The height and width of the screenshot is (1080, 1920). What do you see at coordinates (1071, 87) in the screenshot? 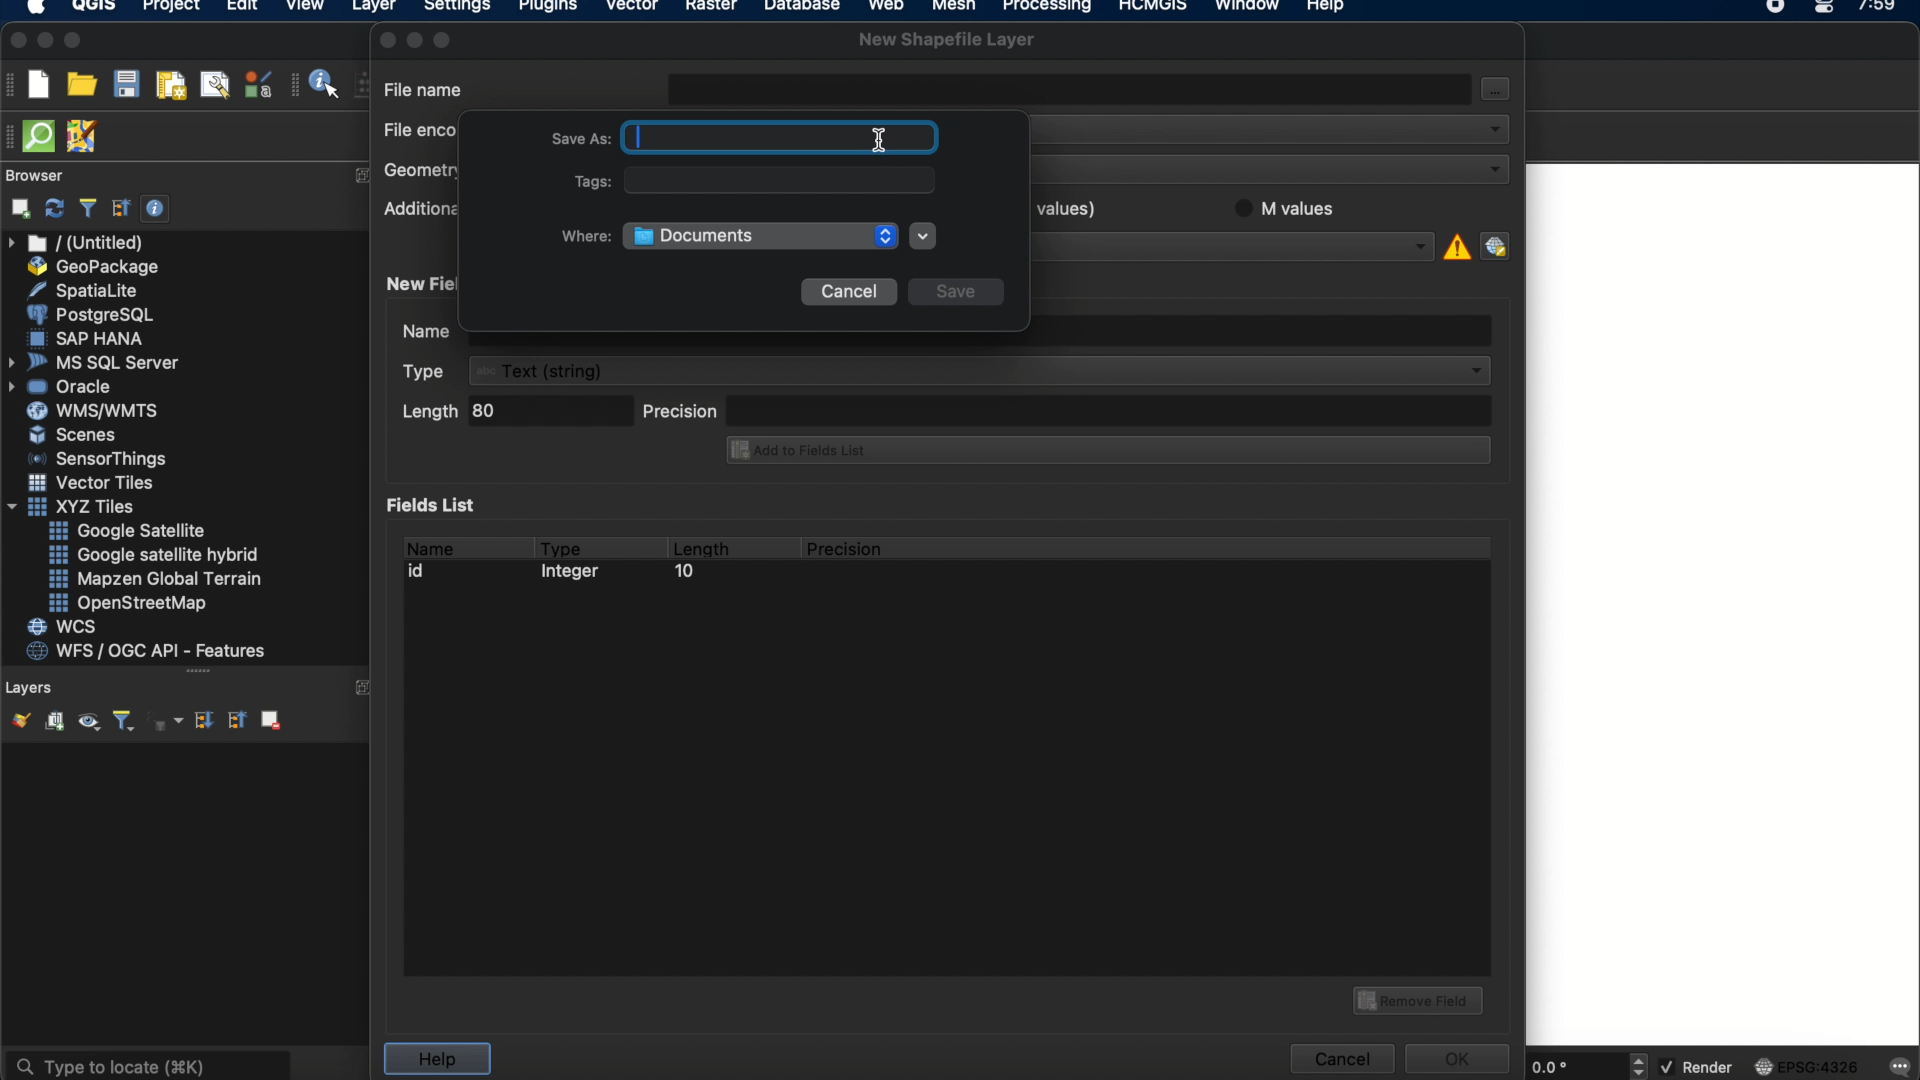
I see `file name text box` at bounding box center [1071, 87].